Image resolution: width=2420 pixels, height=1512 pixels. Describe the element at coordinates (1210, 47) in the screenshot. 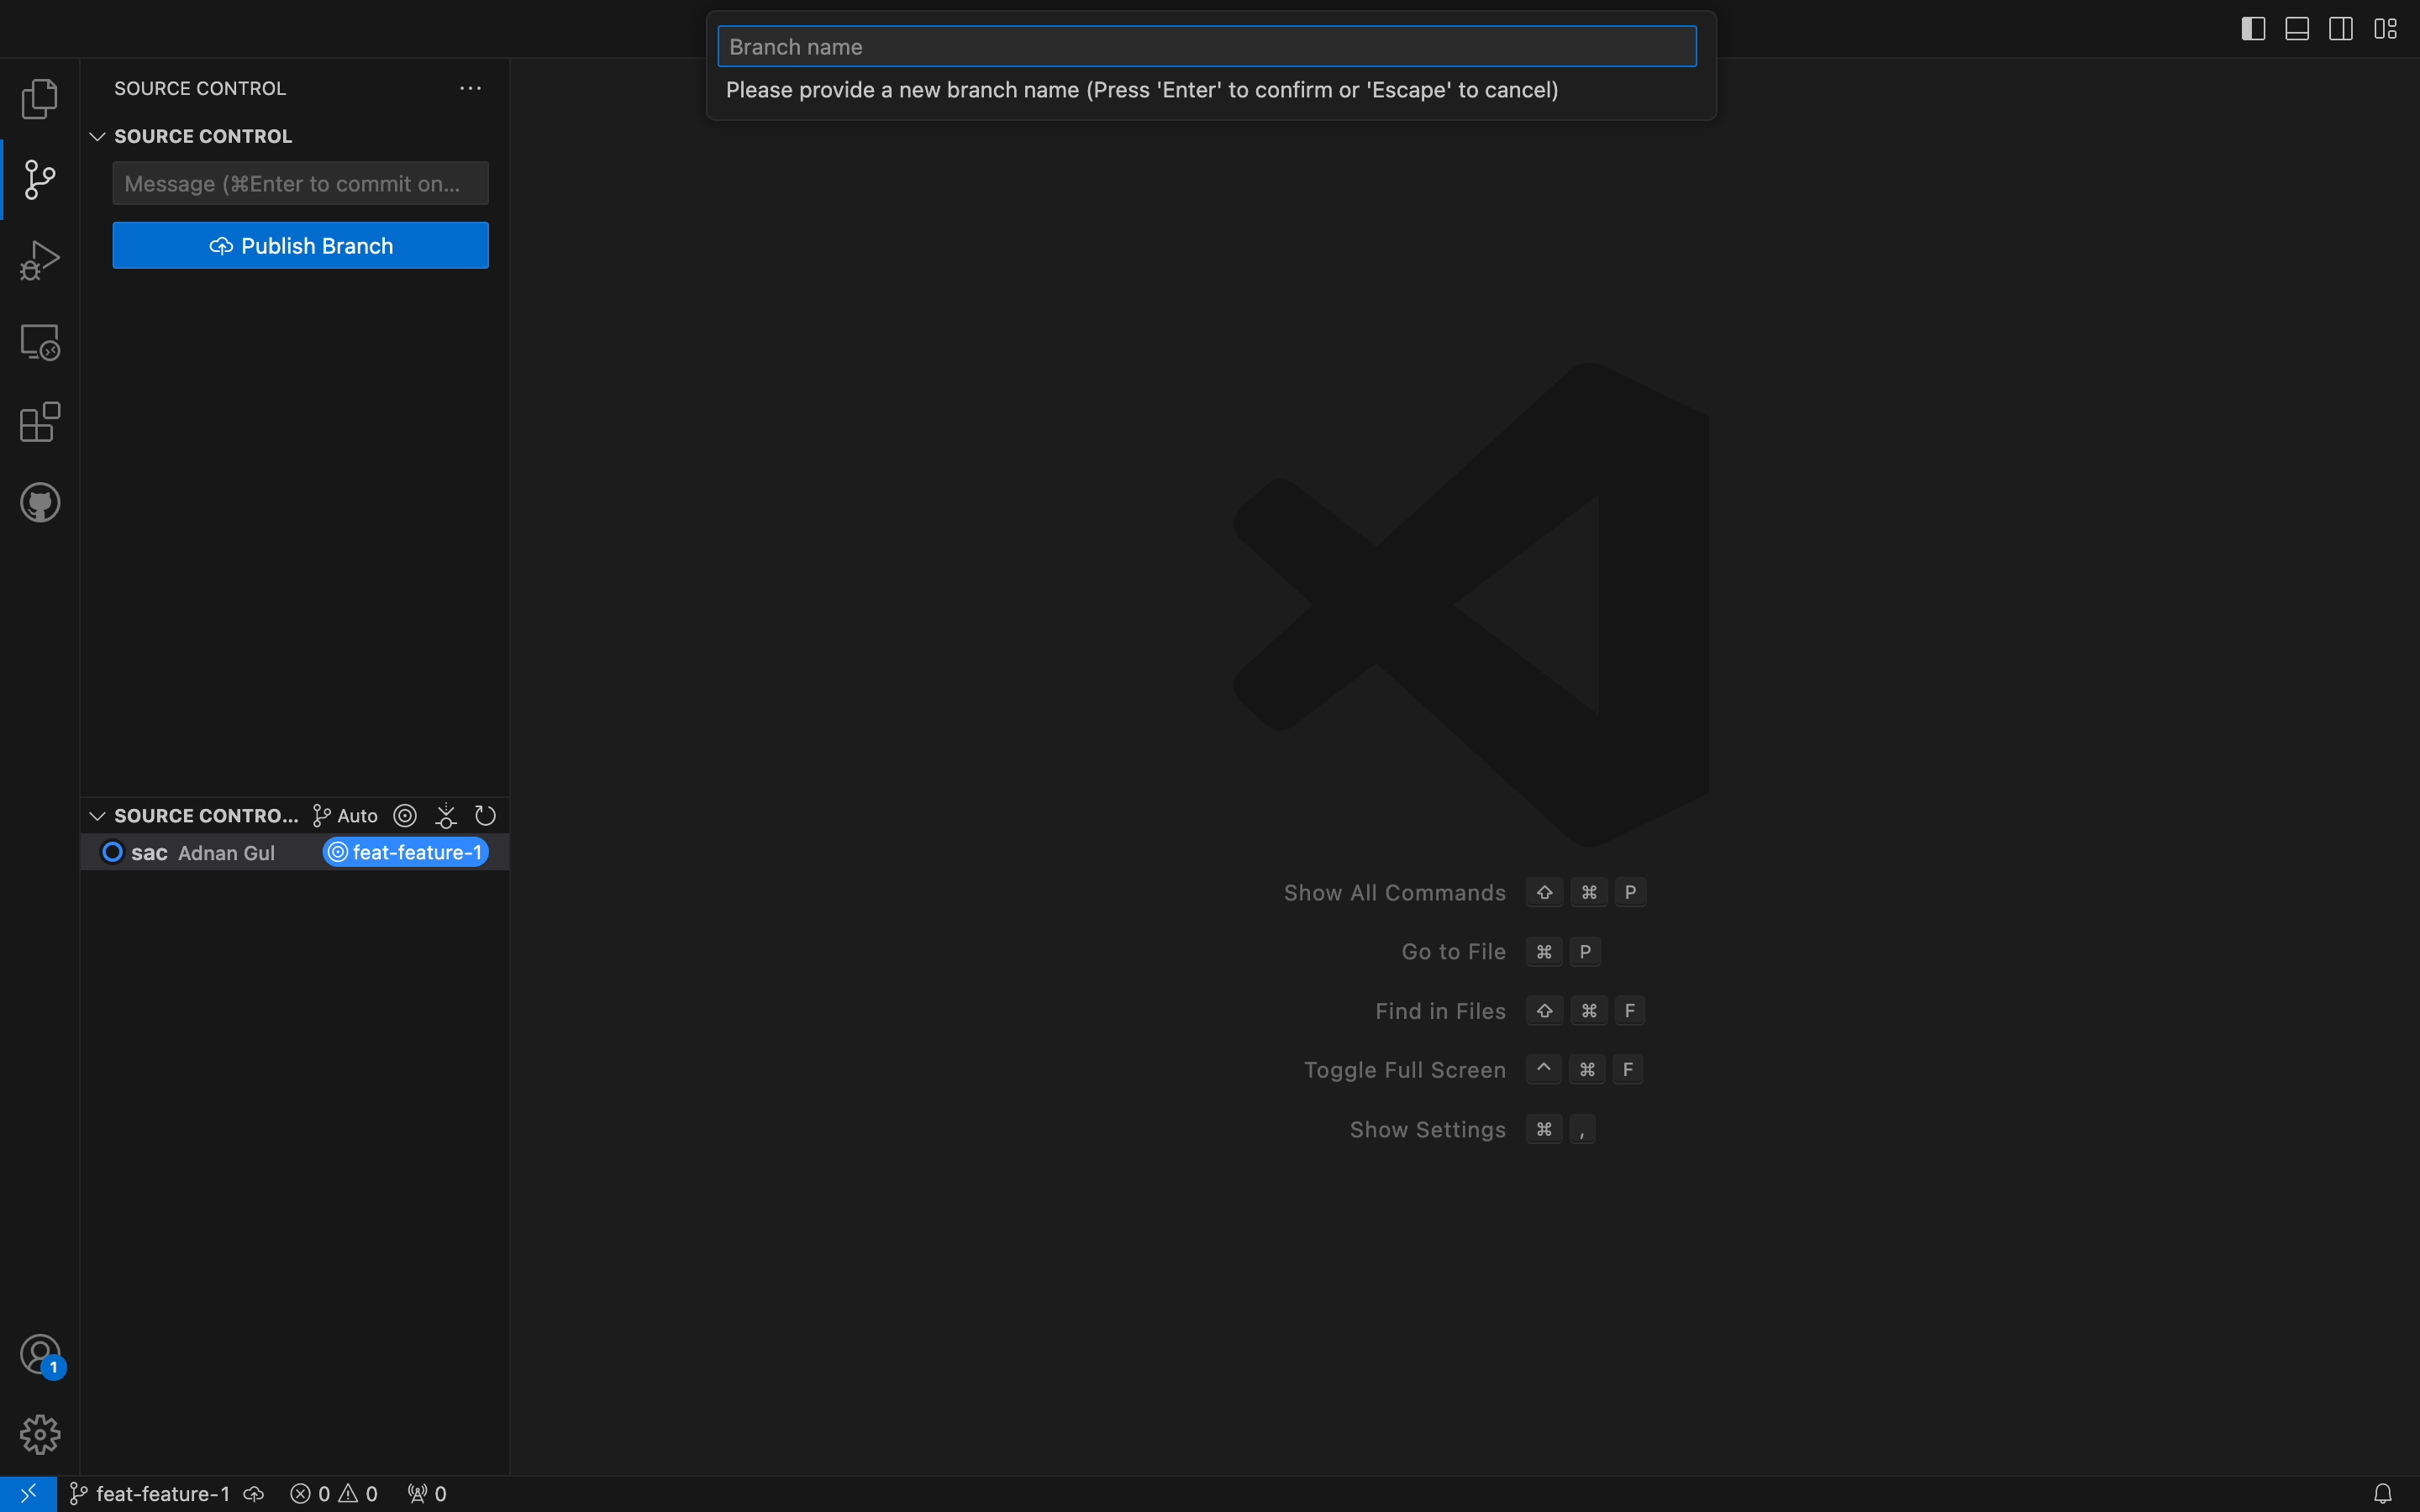

I see `enter branch name box` at that location.